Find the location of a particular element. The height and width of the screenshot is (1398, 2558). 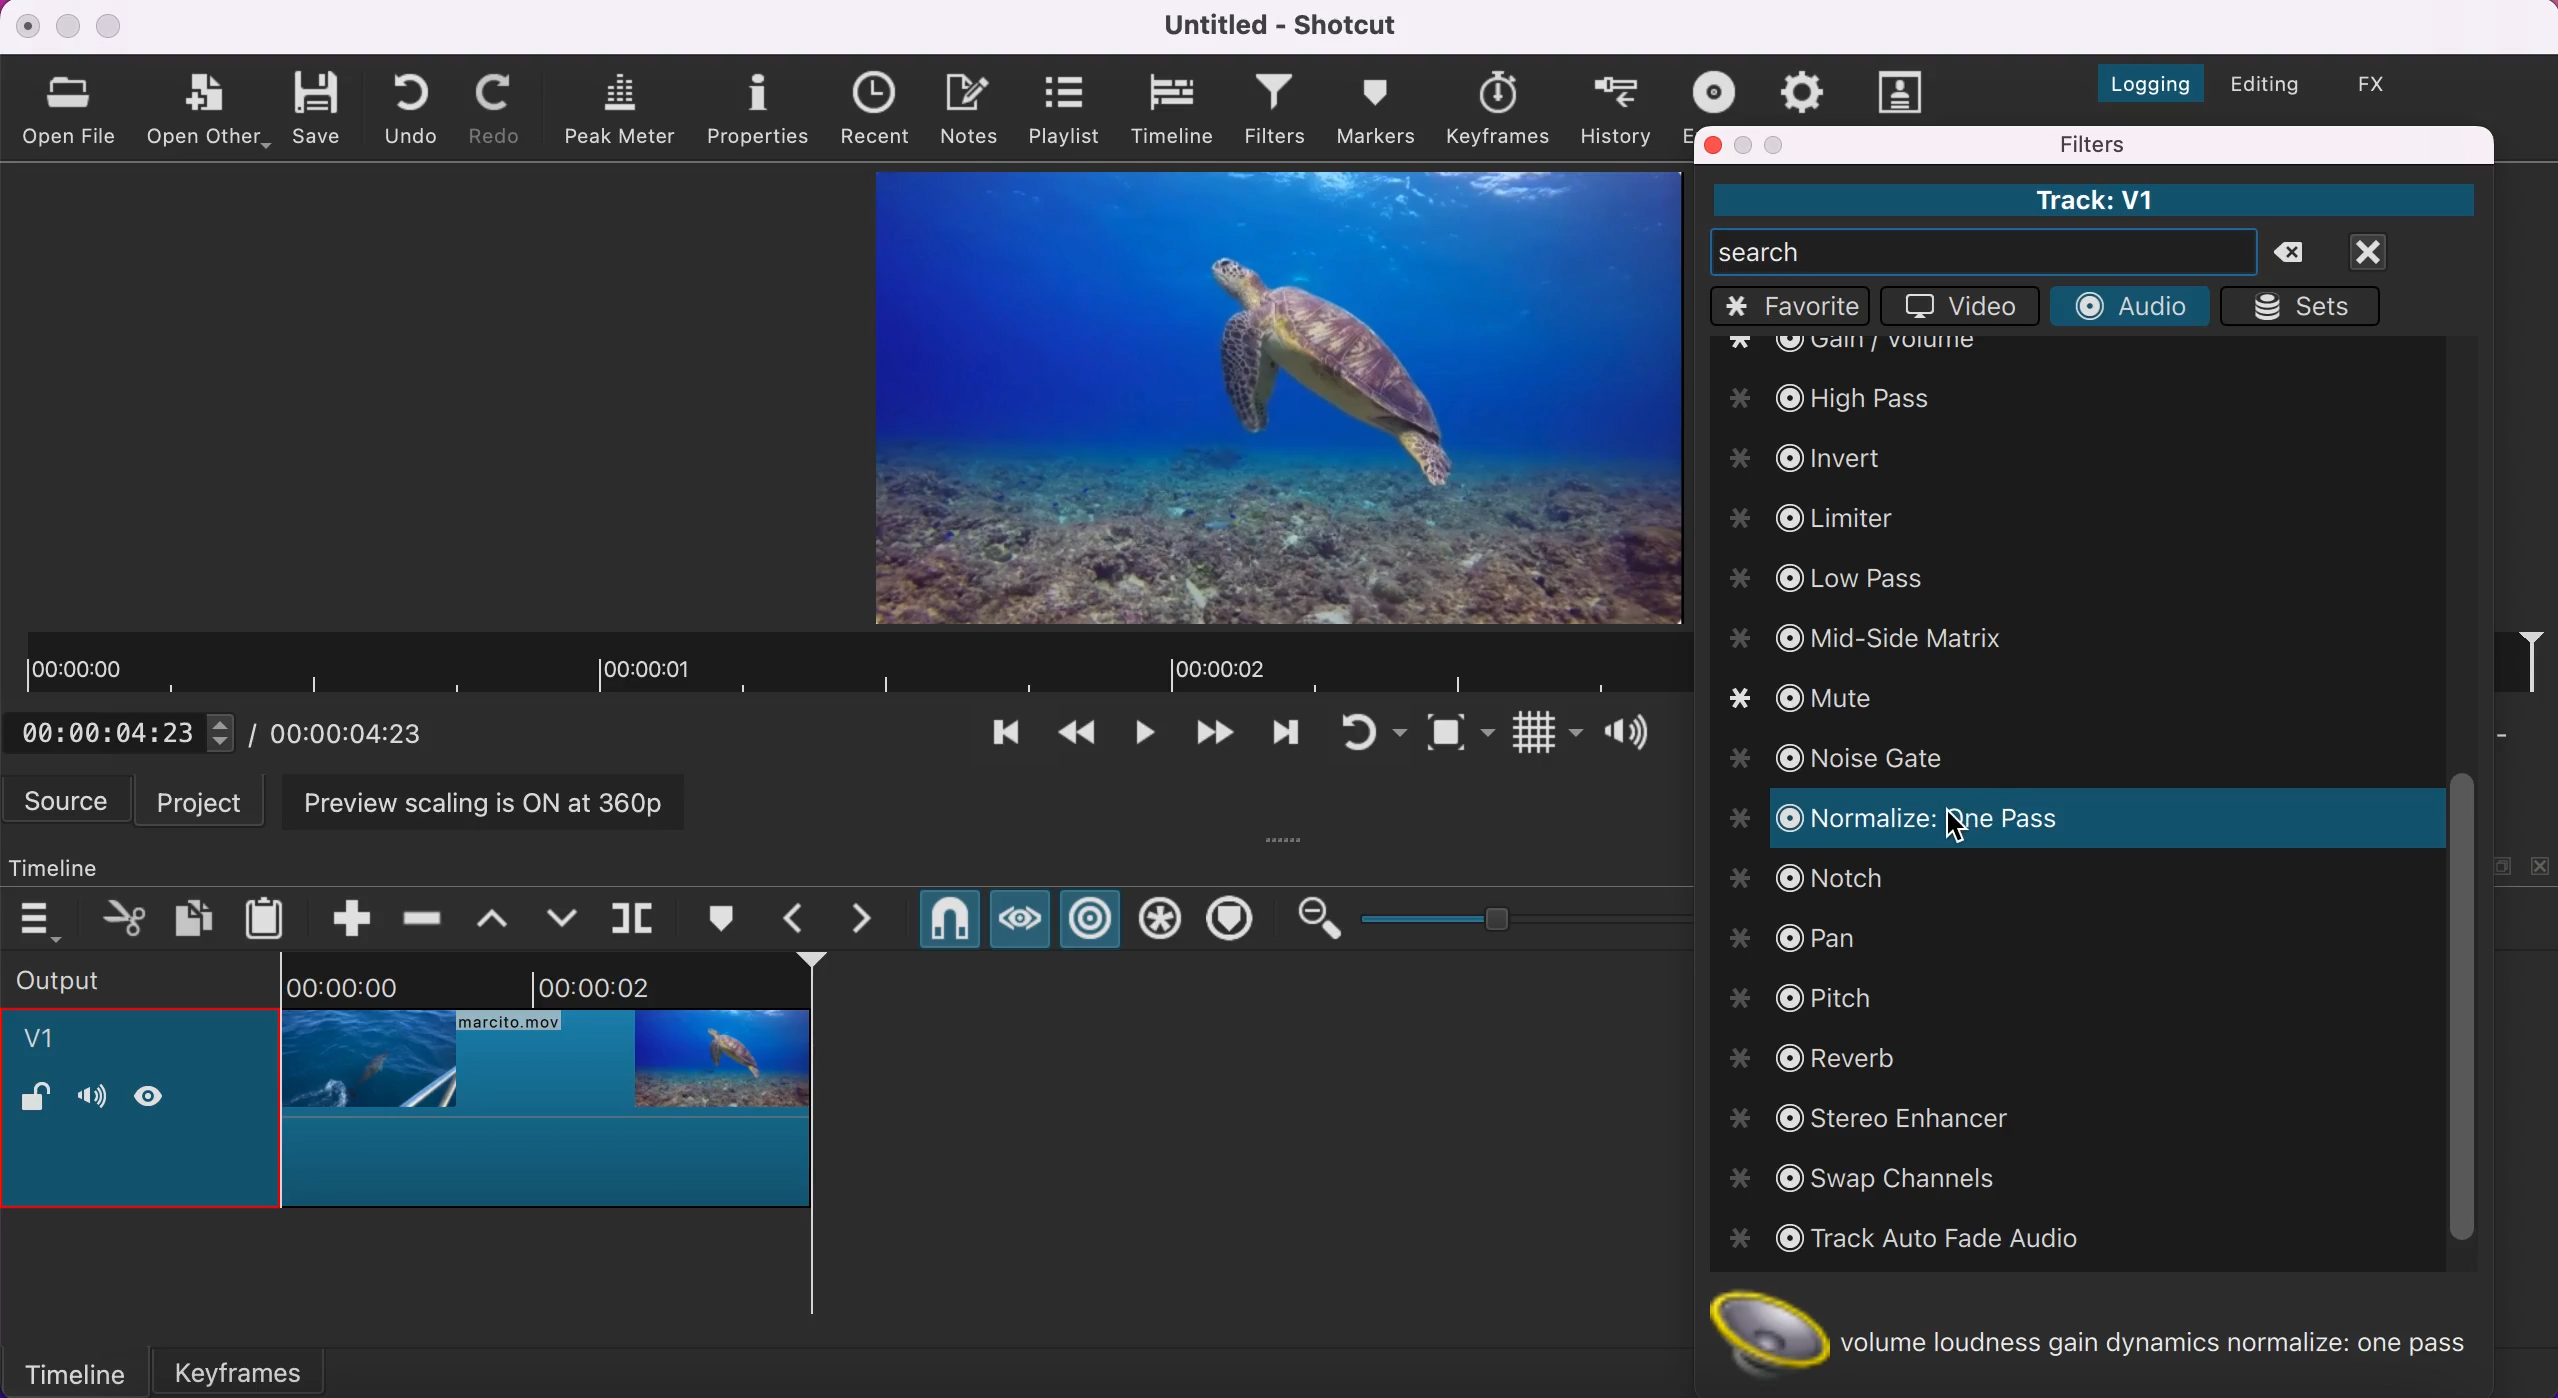

ripple delete is located at coordinates (424, 912).